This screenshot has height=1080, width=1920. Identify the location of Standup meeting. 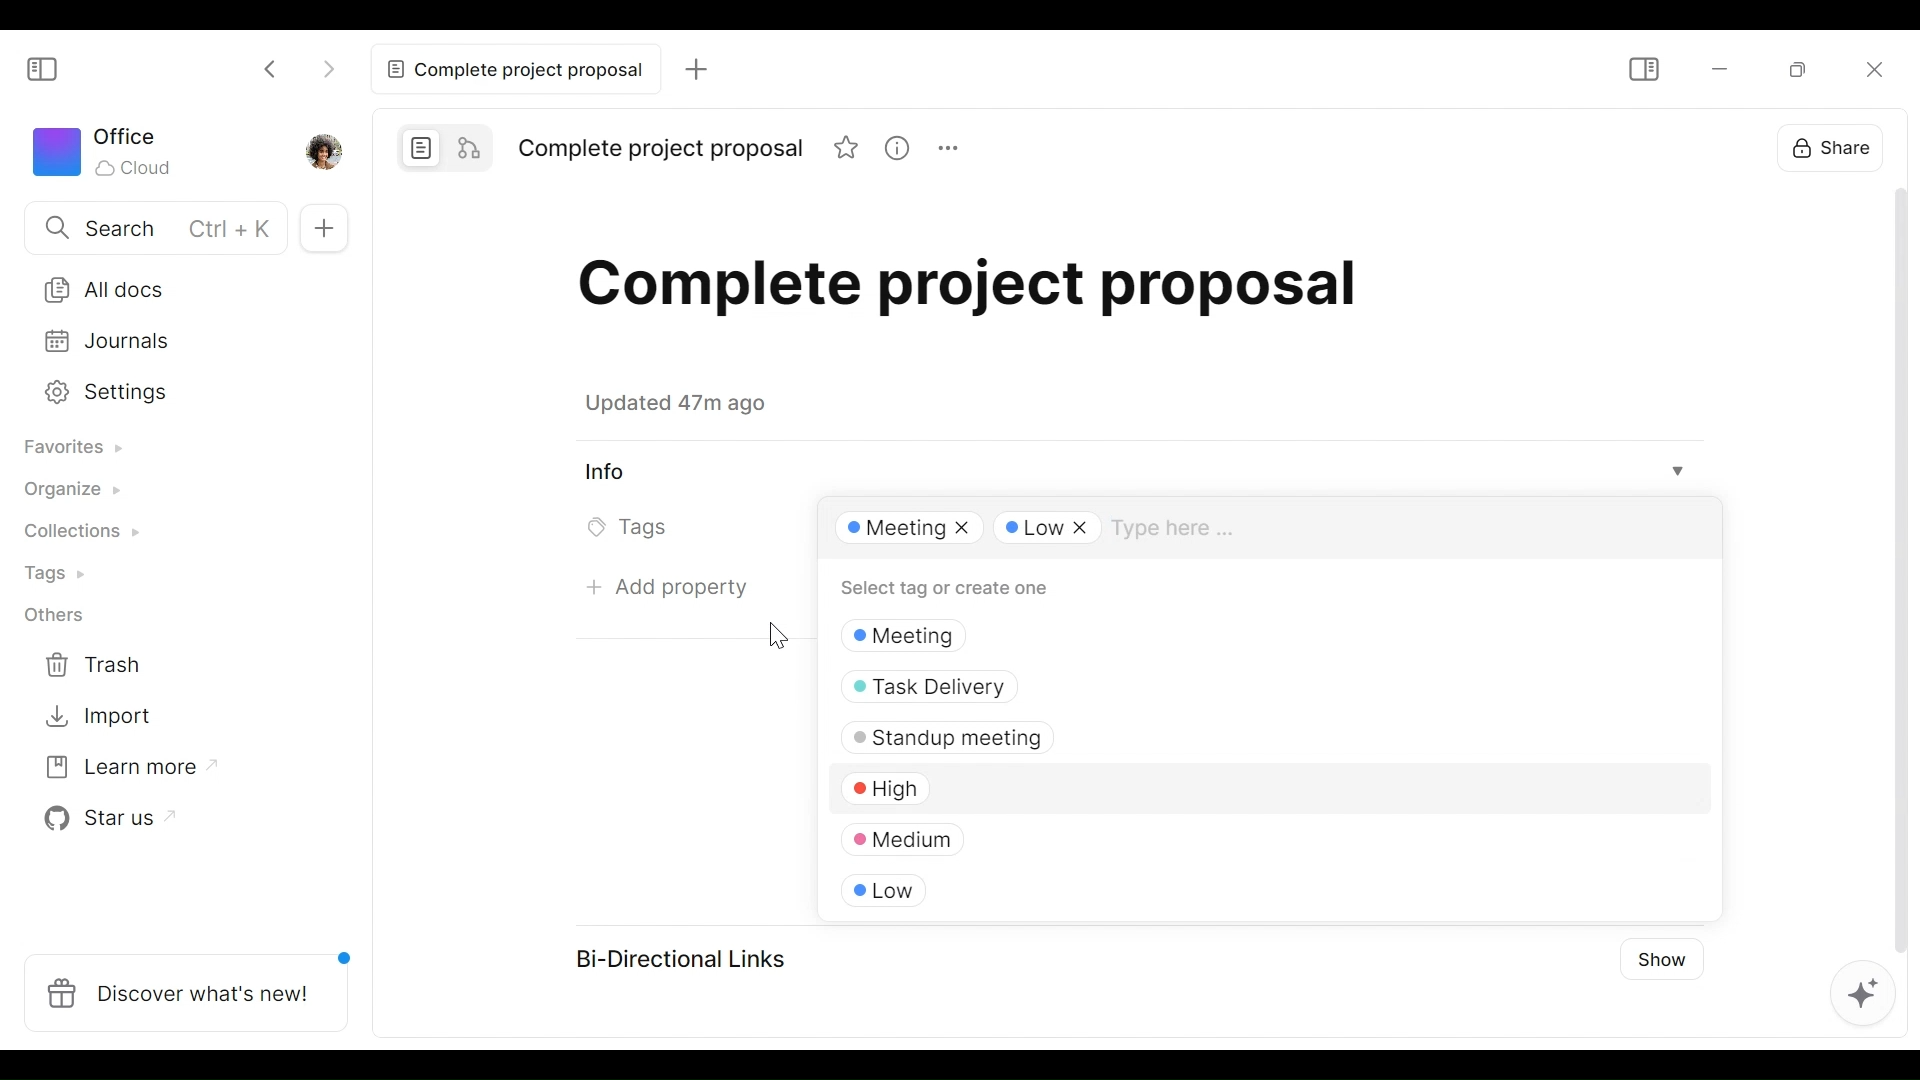
(1112, 736).